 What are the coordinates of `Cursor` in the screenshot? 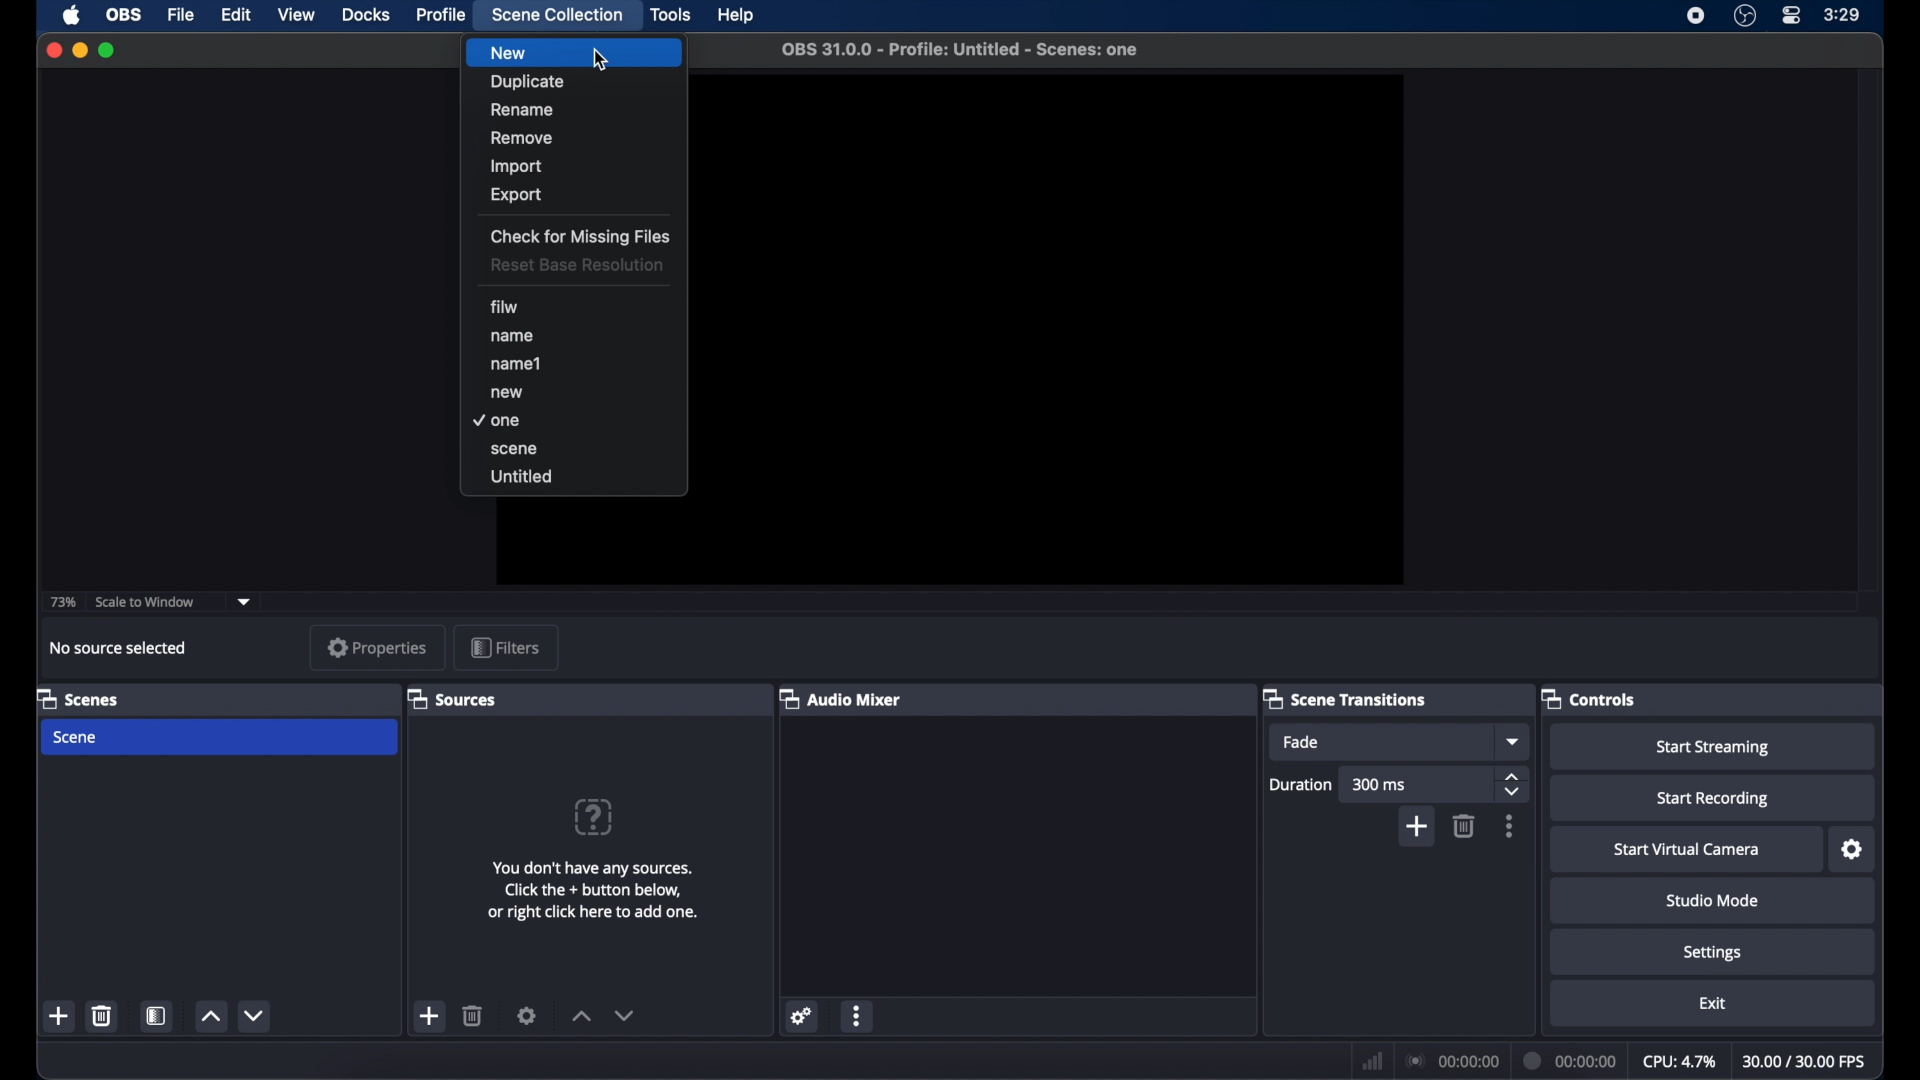 It's located at (600, 60).